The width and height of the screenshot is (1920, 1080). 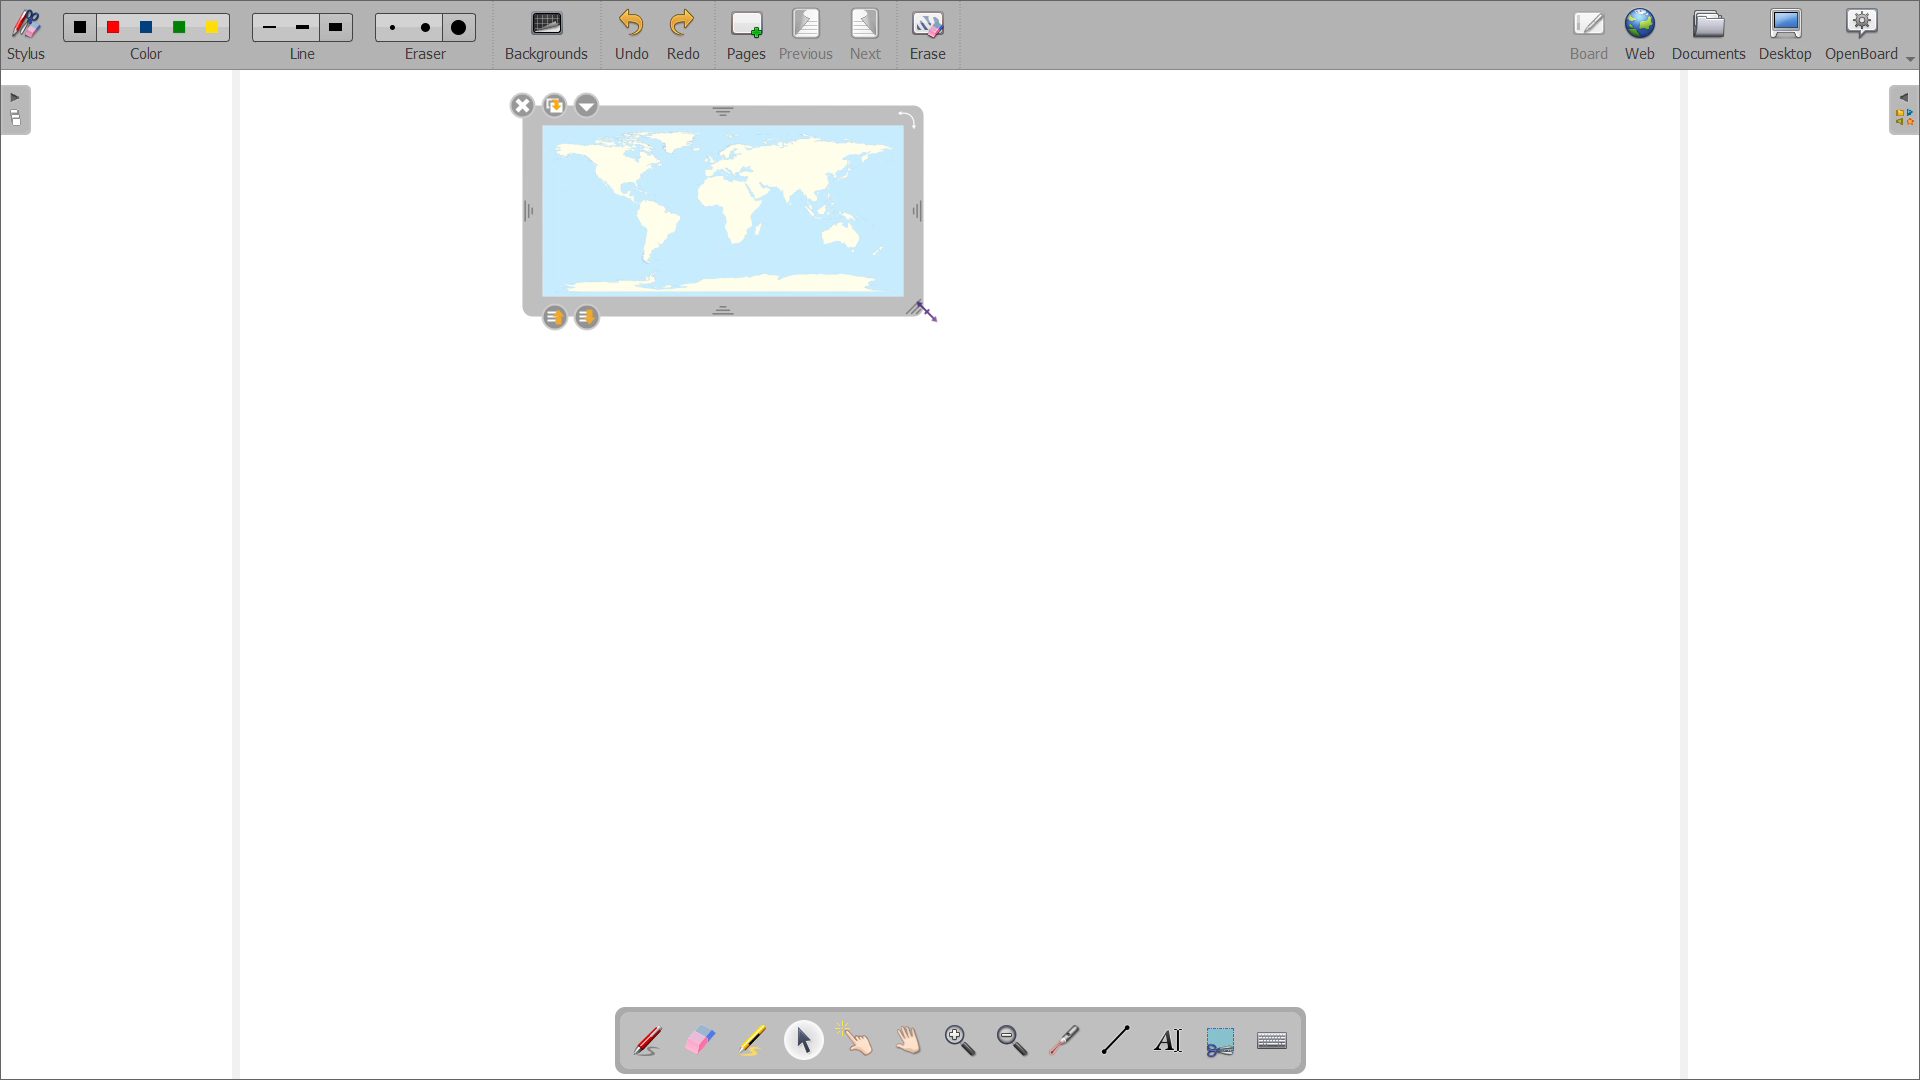 What do you see at coordinates (428, 28) in the screenshot?
I see `medium` at bounding box center [428, 28].